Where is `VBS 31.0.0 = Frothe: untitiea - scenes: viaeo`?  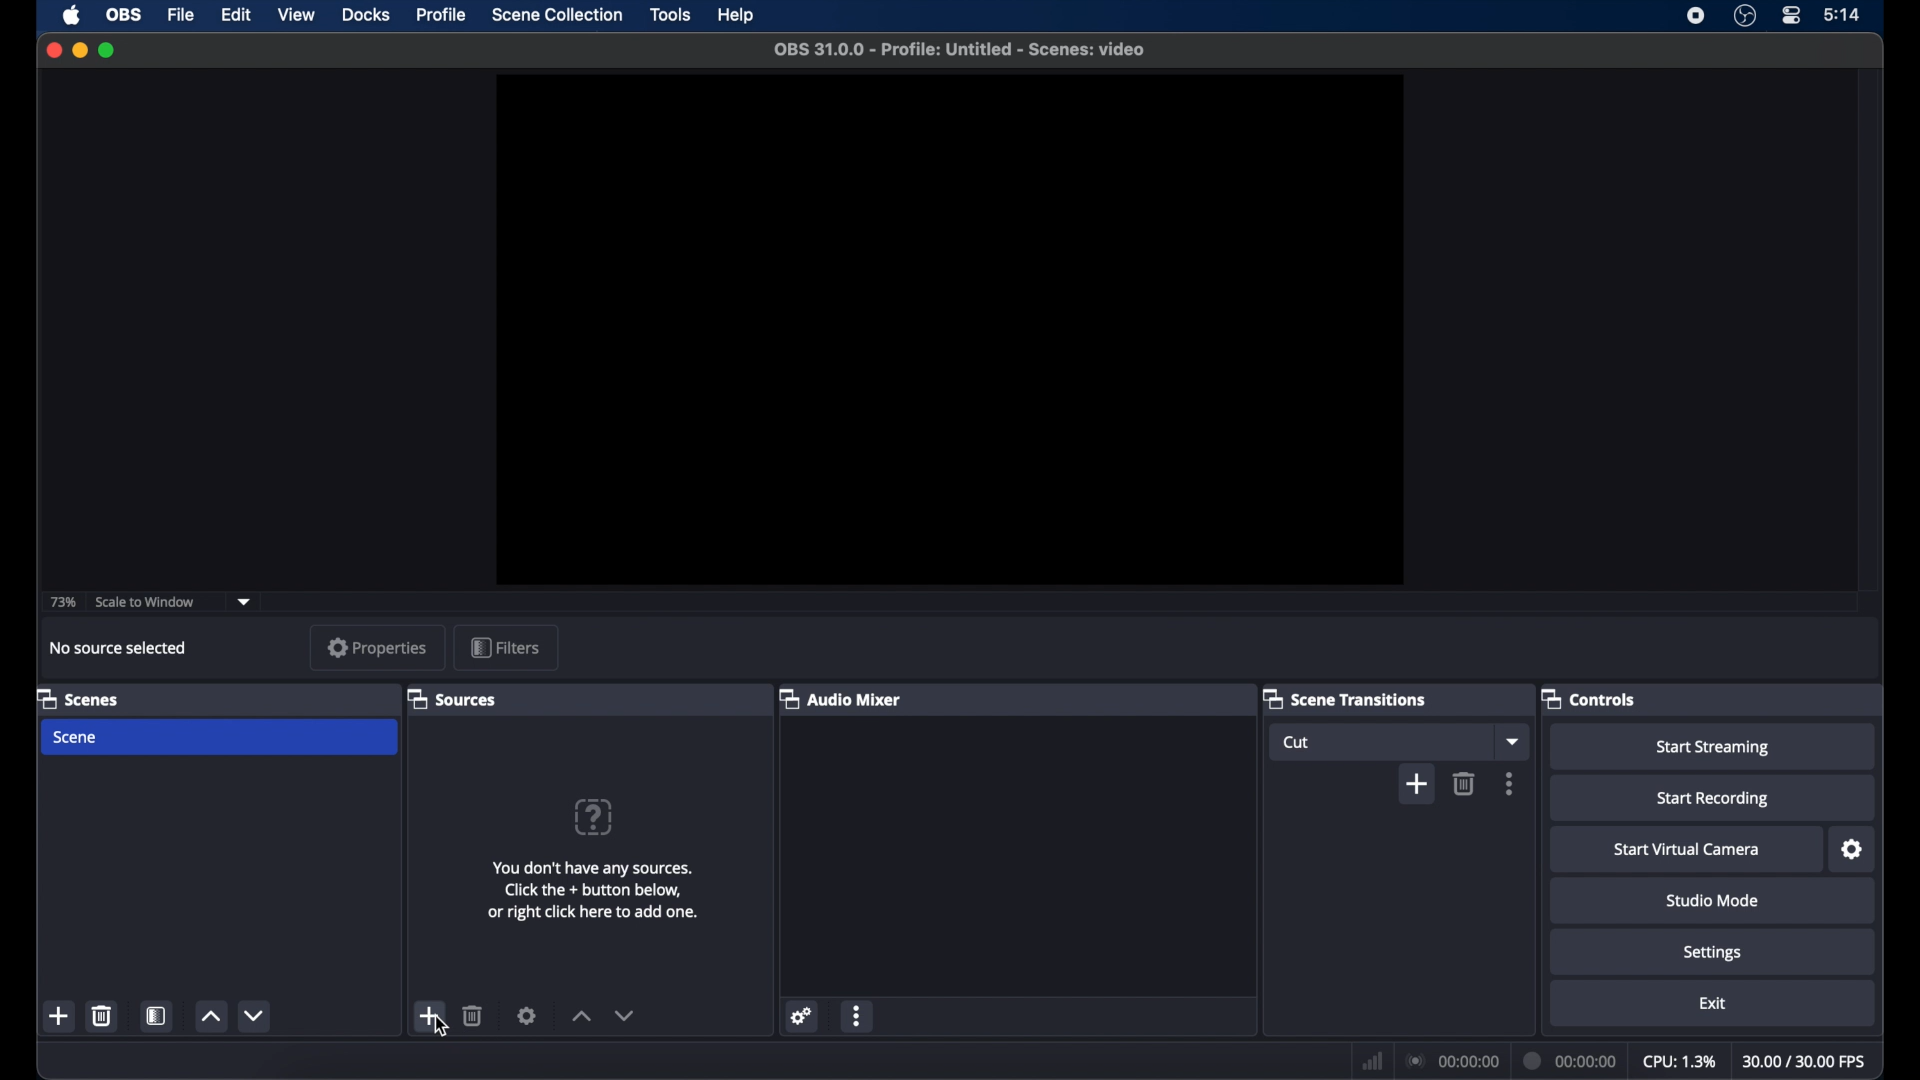
VBS 31.0.0 = Frothe: untitiea - scenes: viaeo is located at coordinates (974, 51).